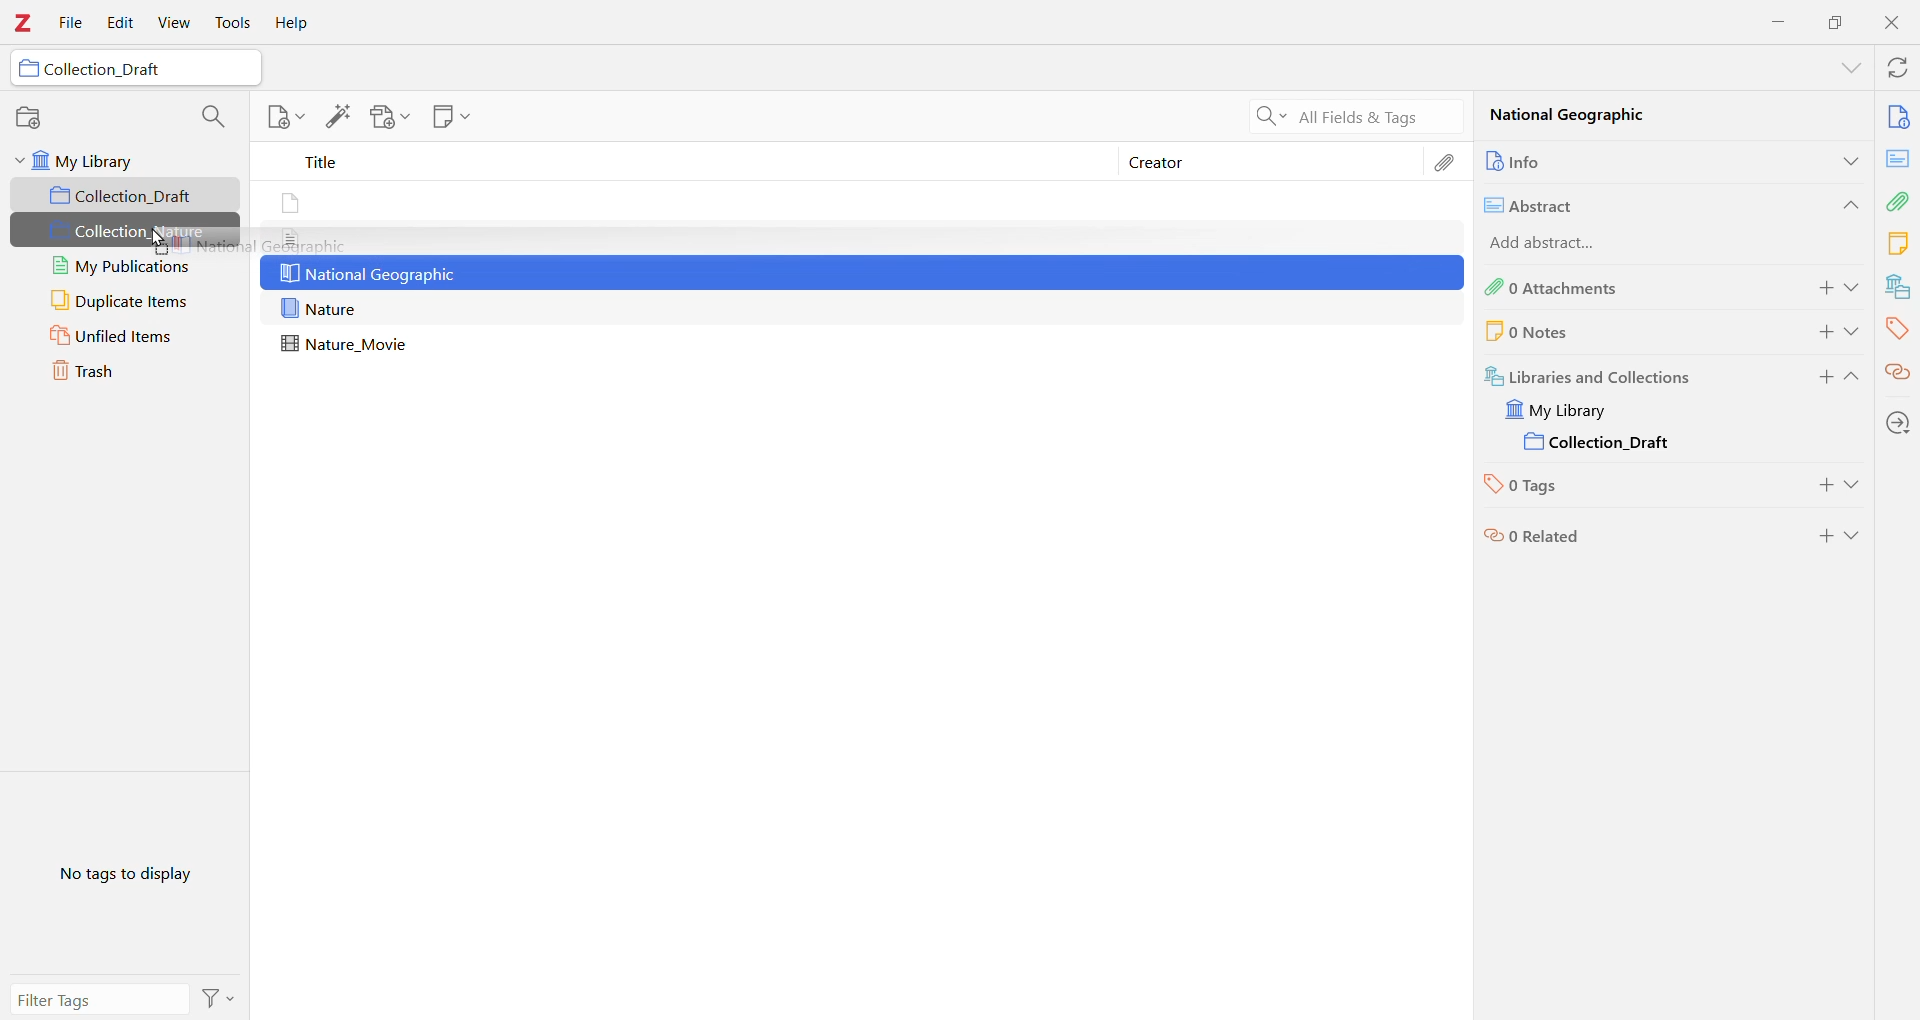 The width and height of the screenshot is (1920, 1020). Describe the element at coordinates (1449, 162) in the screenshot. I see `Attachments` at that location.